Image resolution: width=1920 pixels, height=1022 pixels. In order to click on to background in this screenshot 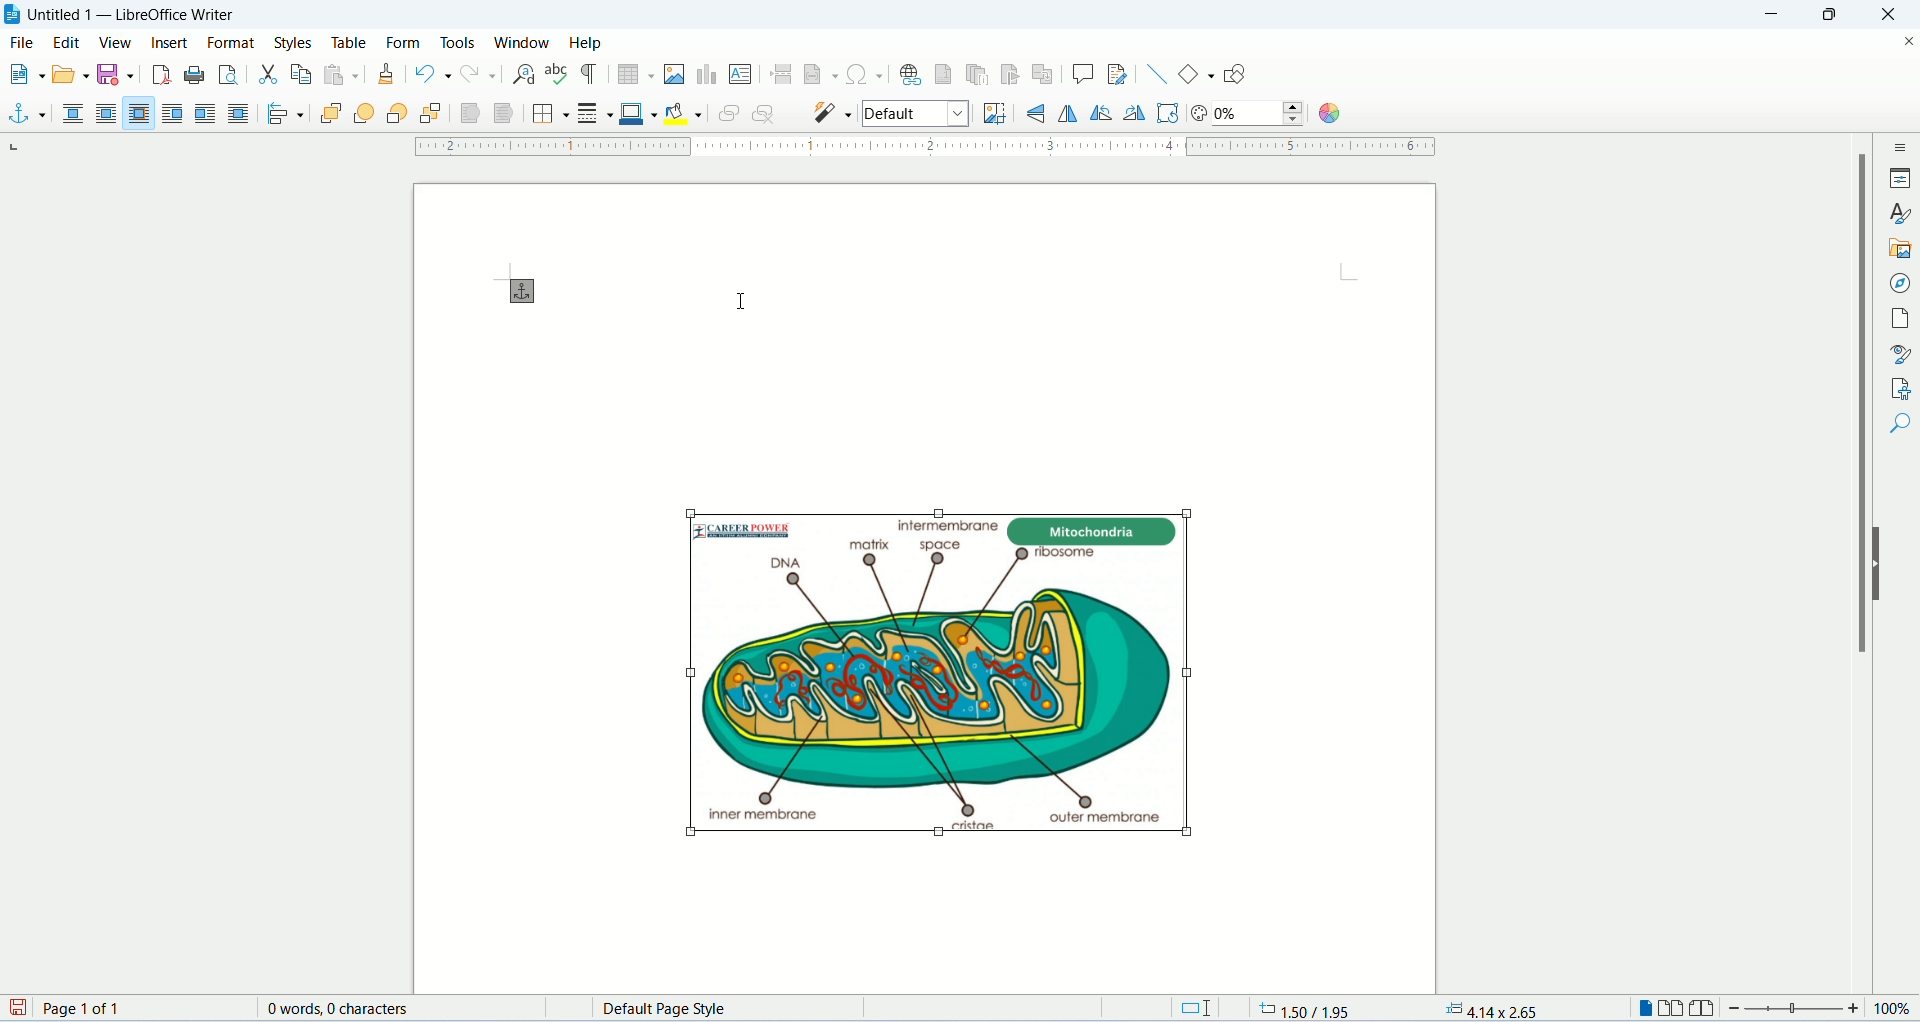, I will do `click(505, 115)`.